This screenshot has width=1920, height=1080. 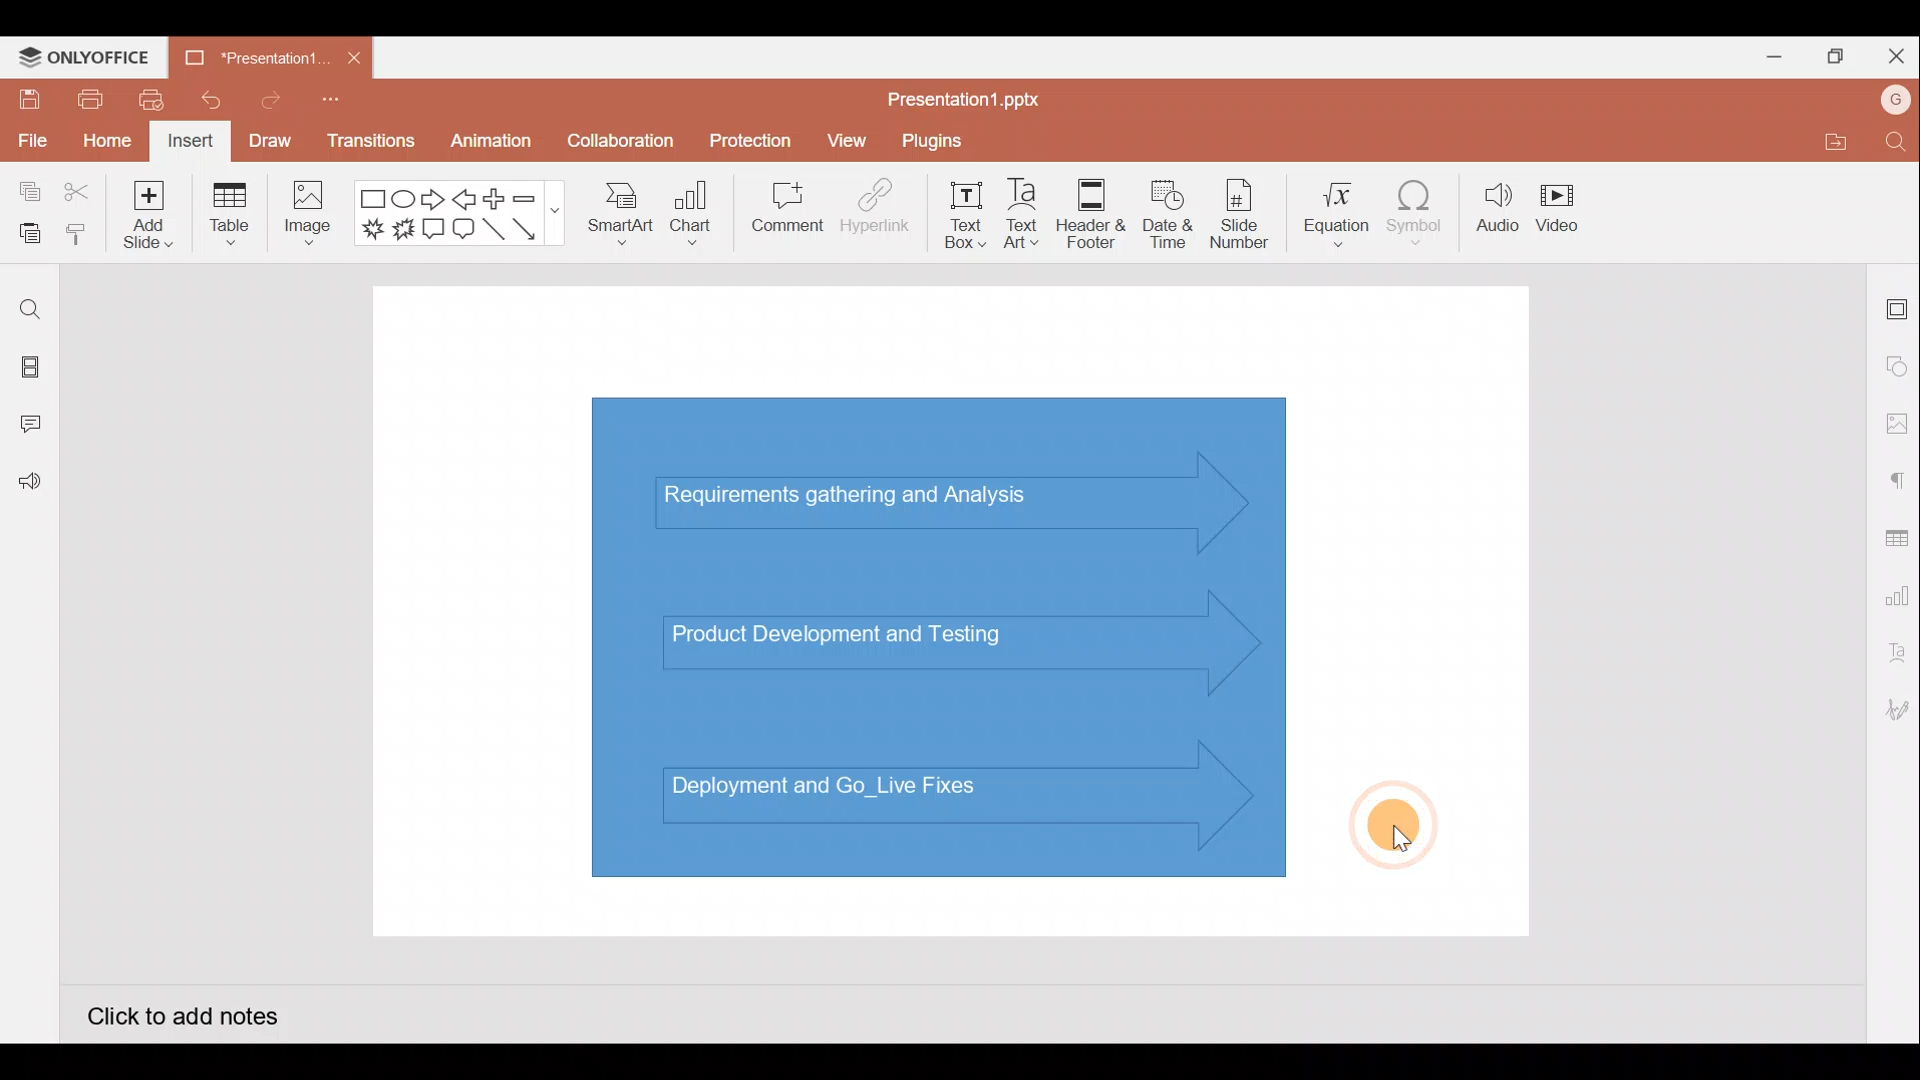 What do you see at coordinates (1092, 208) in the screenshot?
I see `Header & footer` at bounding box center [1092, 208].